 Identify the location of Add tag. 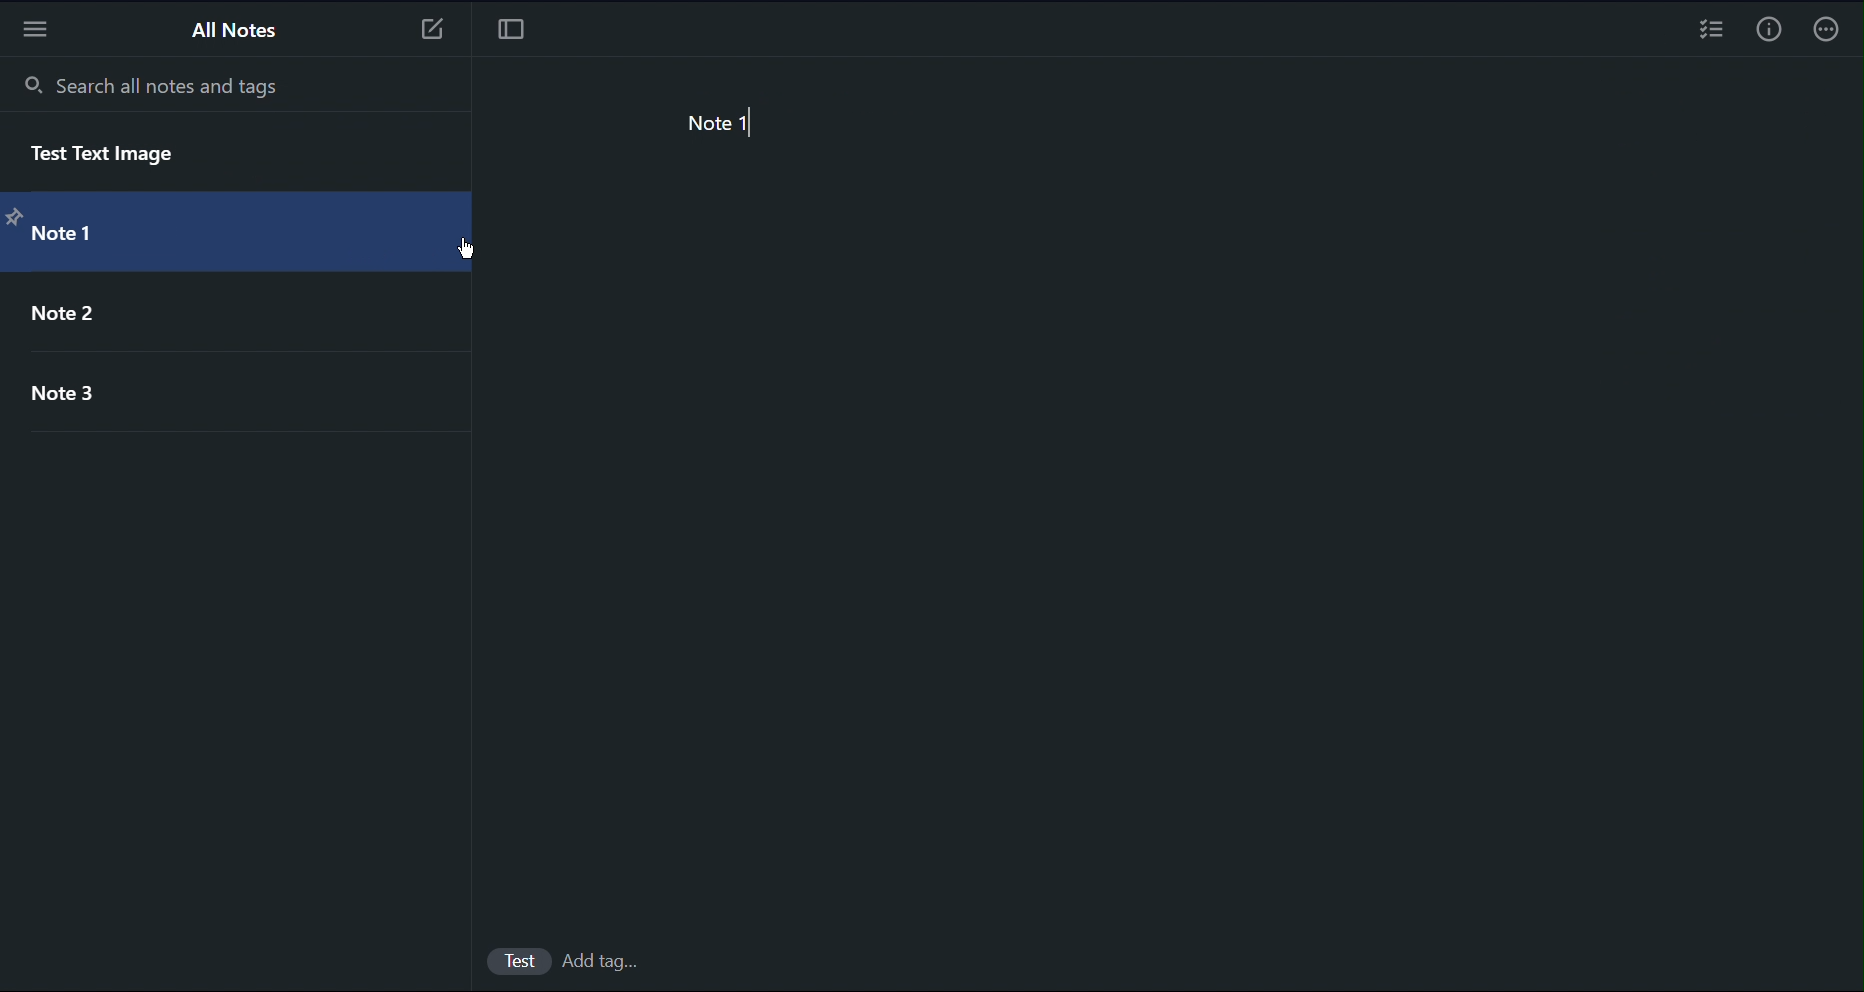
(610, 962).